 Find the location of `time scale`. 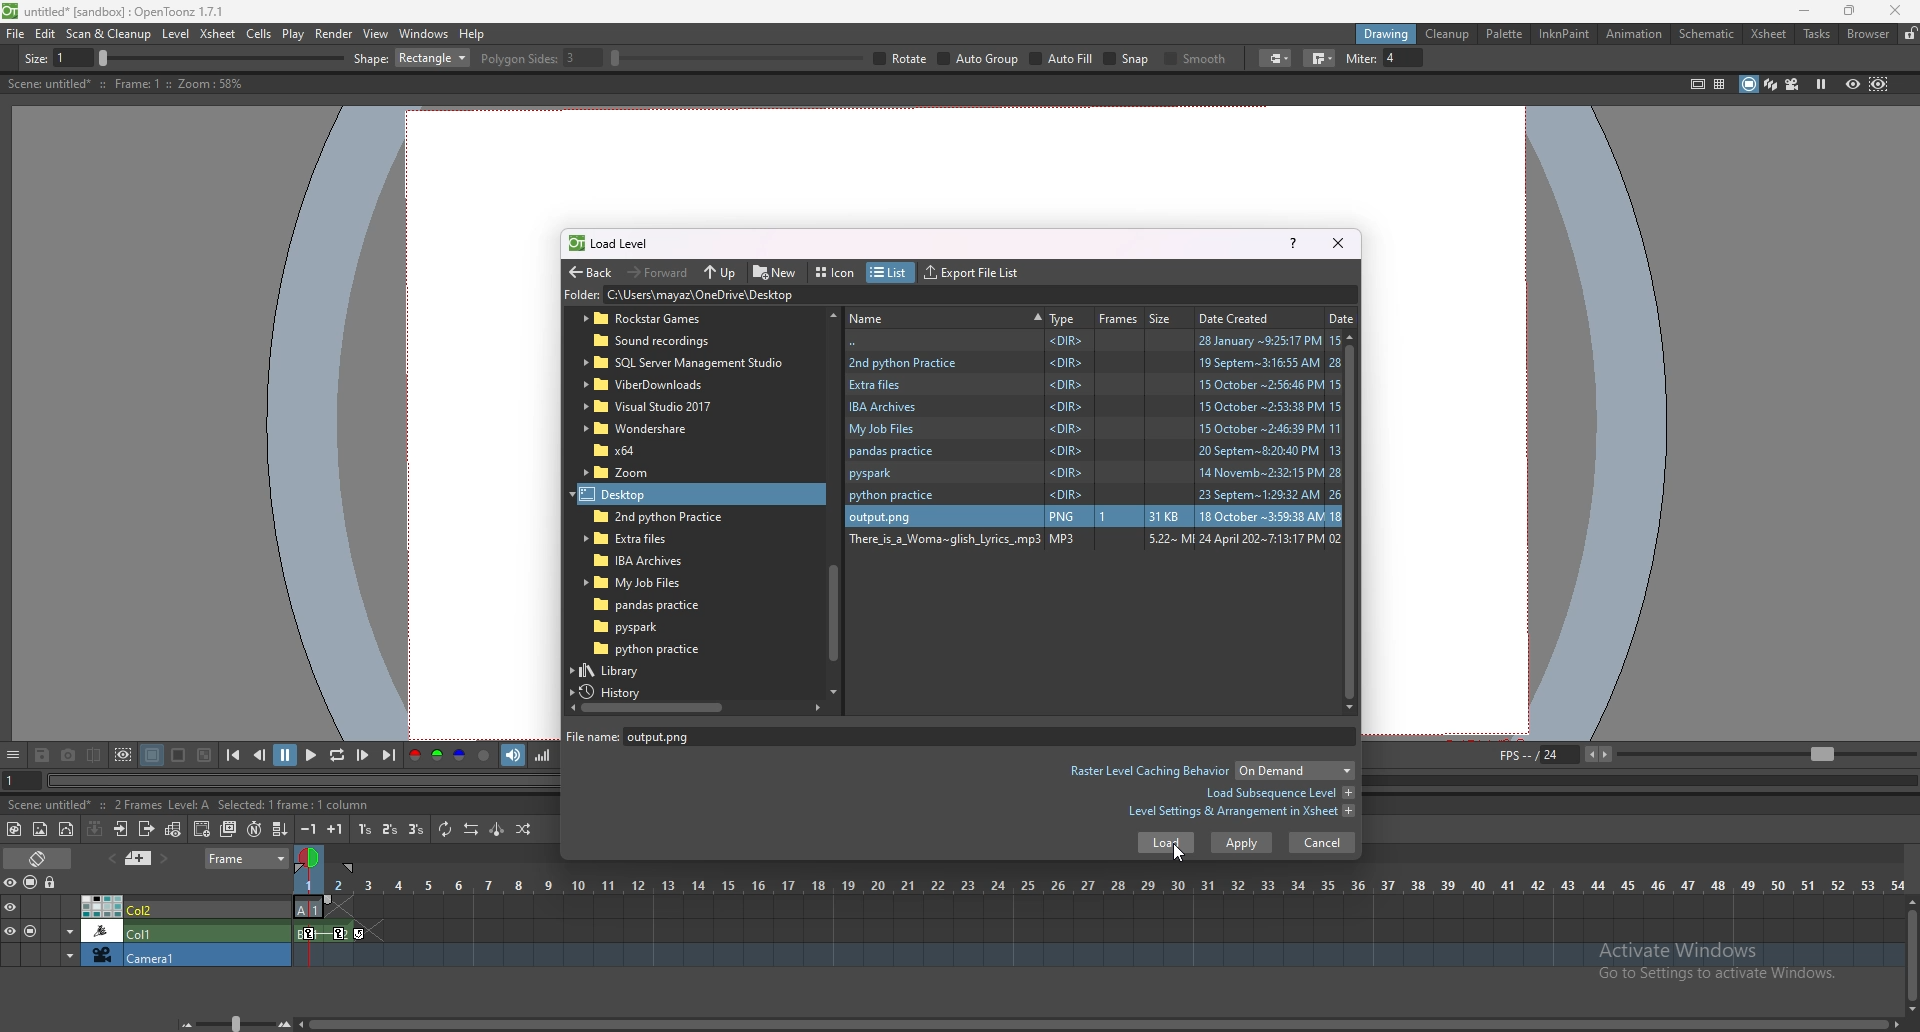

time scale is located at coordinates (1099, 885).